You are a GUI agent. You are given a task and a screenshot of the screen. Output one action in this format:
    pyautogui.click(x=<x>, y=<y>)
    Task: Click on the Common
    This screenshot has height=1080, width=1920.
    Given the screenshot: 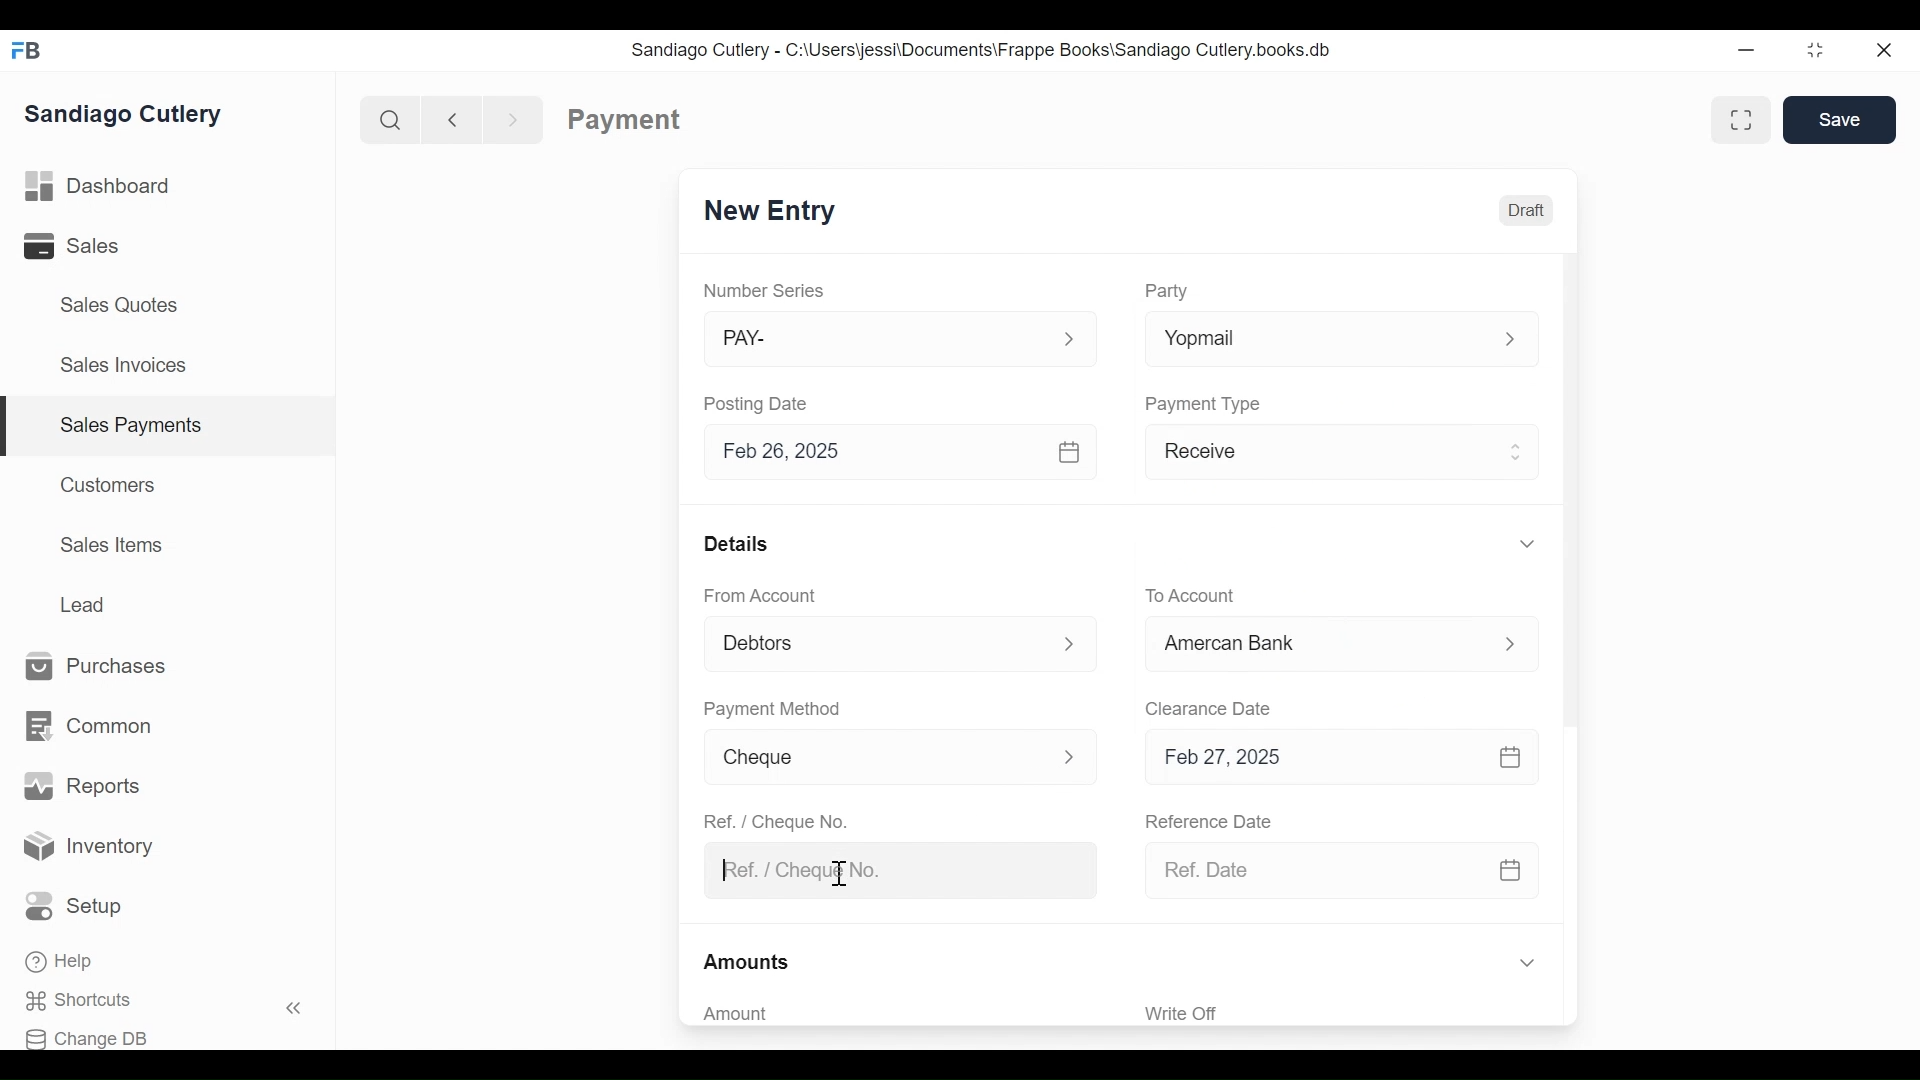 What is the action you would take?
    pyautogui.click(x=87, y=727)
    